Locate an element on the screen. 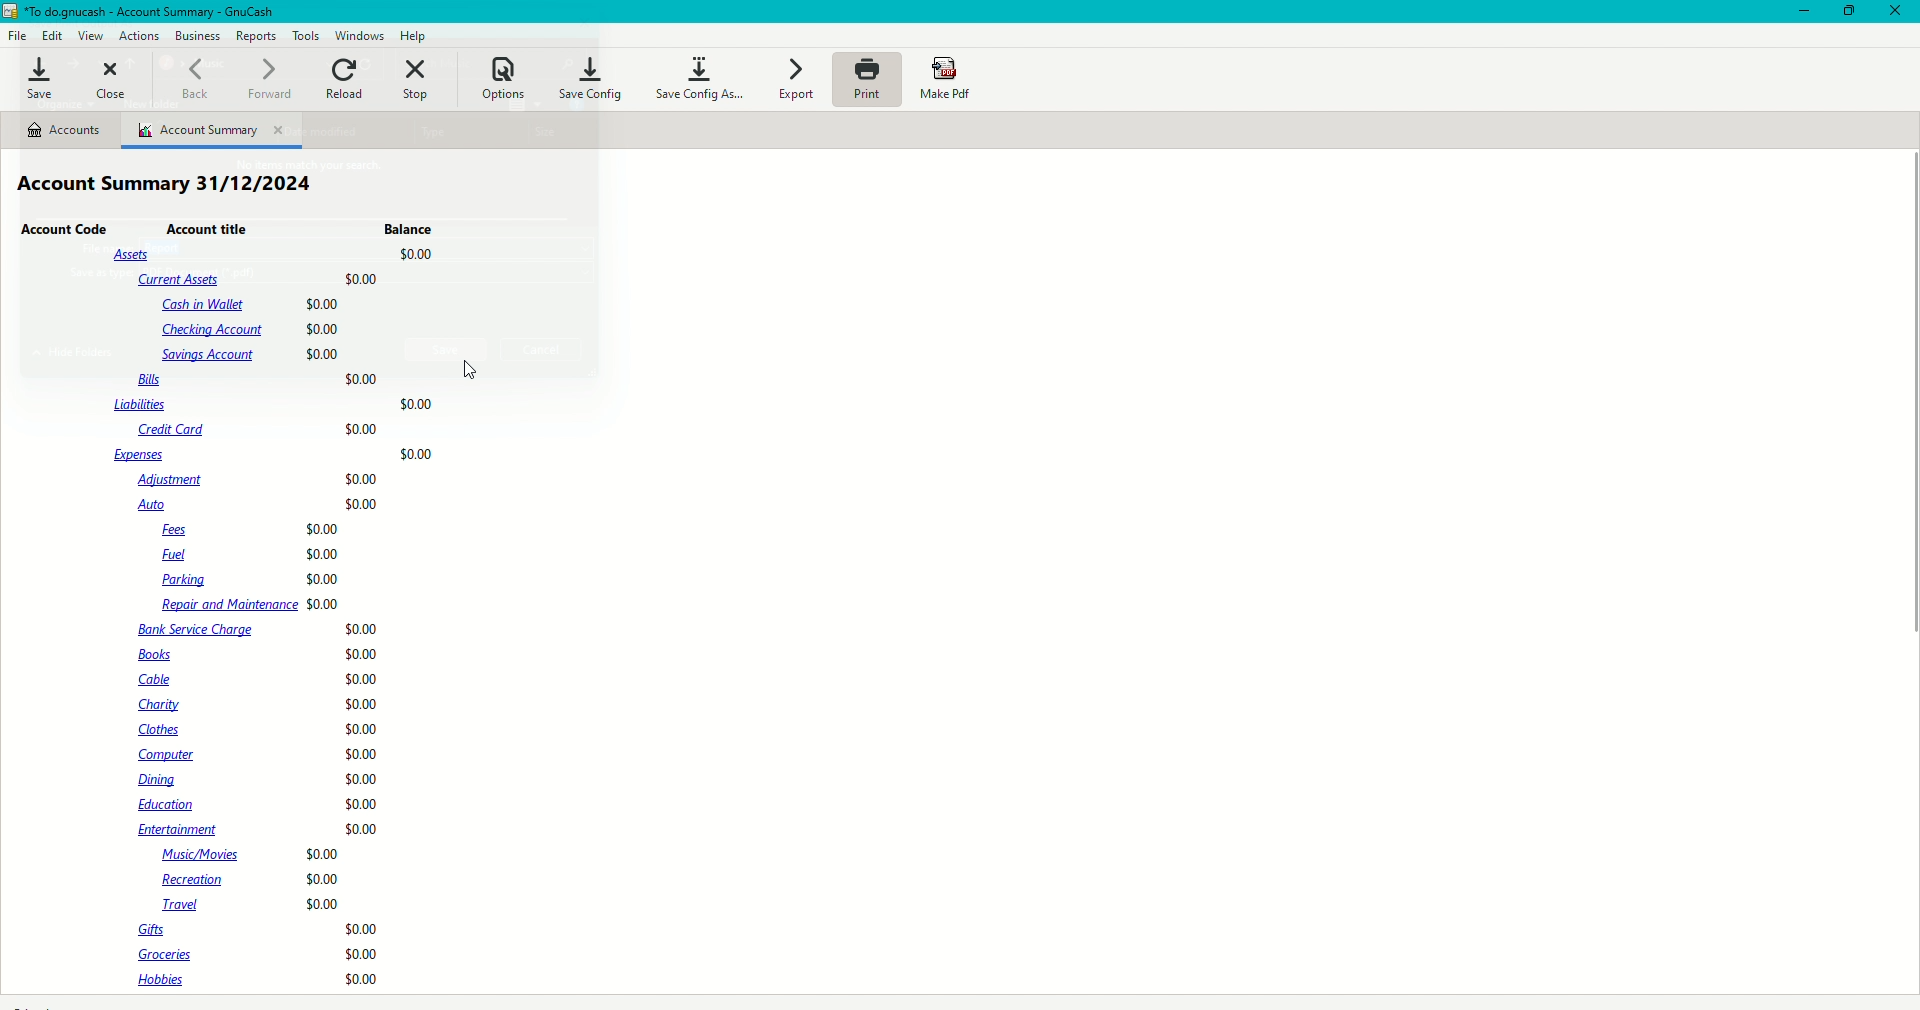  Restore is located at coordinates (1851, 10).